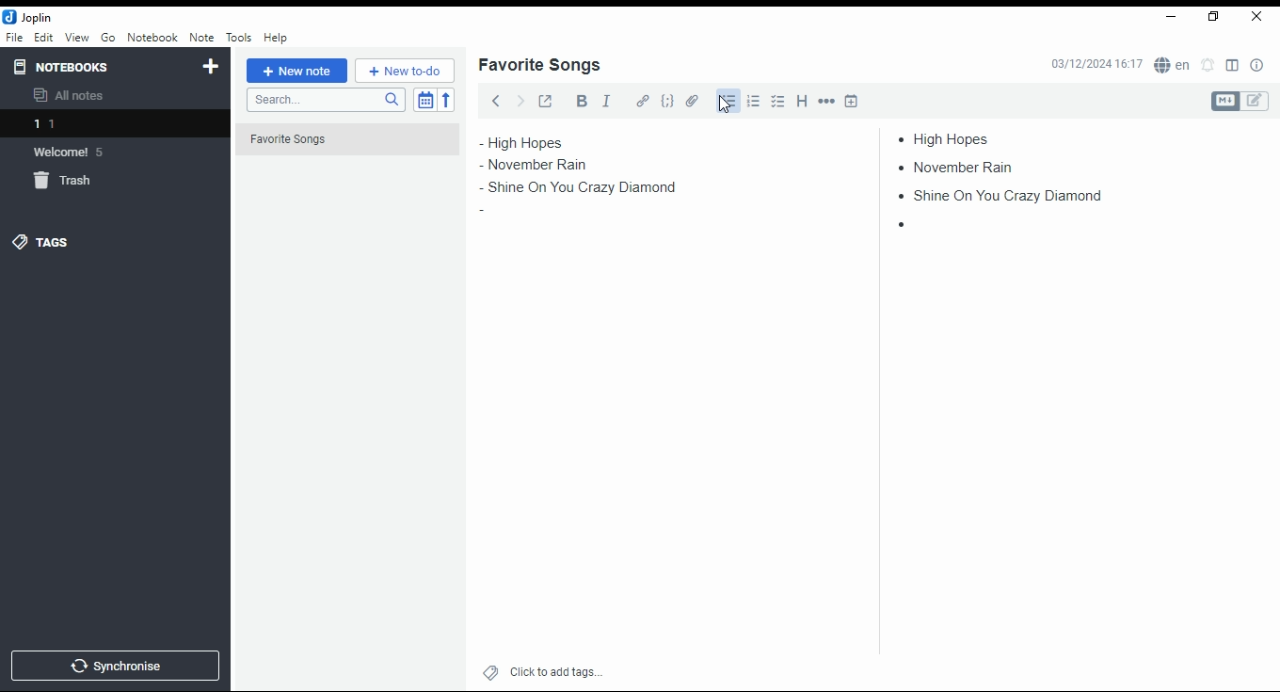 The image size is (1280, 692). I want to click on click to add tags, so click(556, 669).